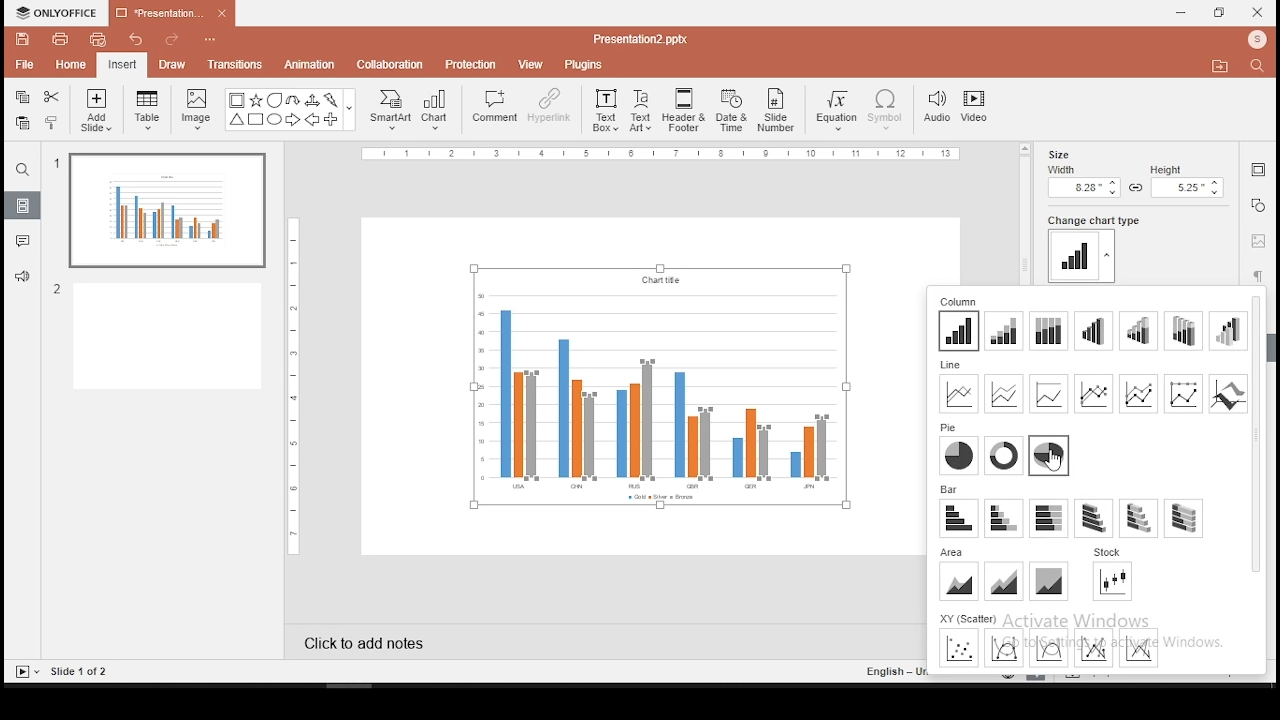 The width and height of the screenshot is (1280, 720). What do you see at coordinates (1004, 393) in the screenshot?
I see `line 2` at bounding box center [1004, 393].